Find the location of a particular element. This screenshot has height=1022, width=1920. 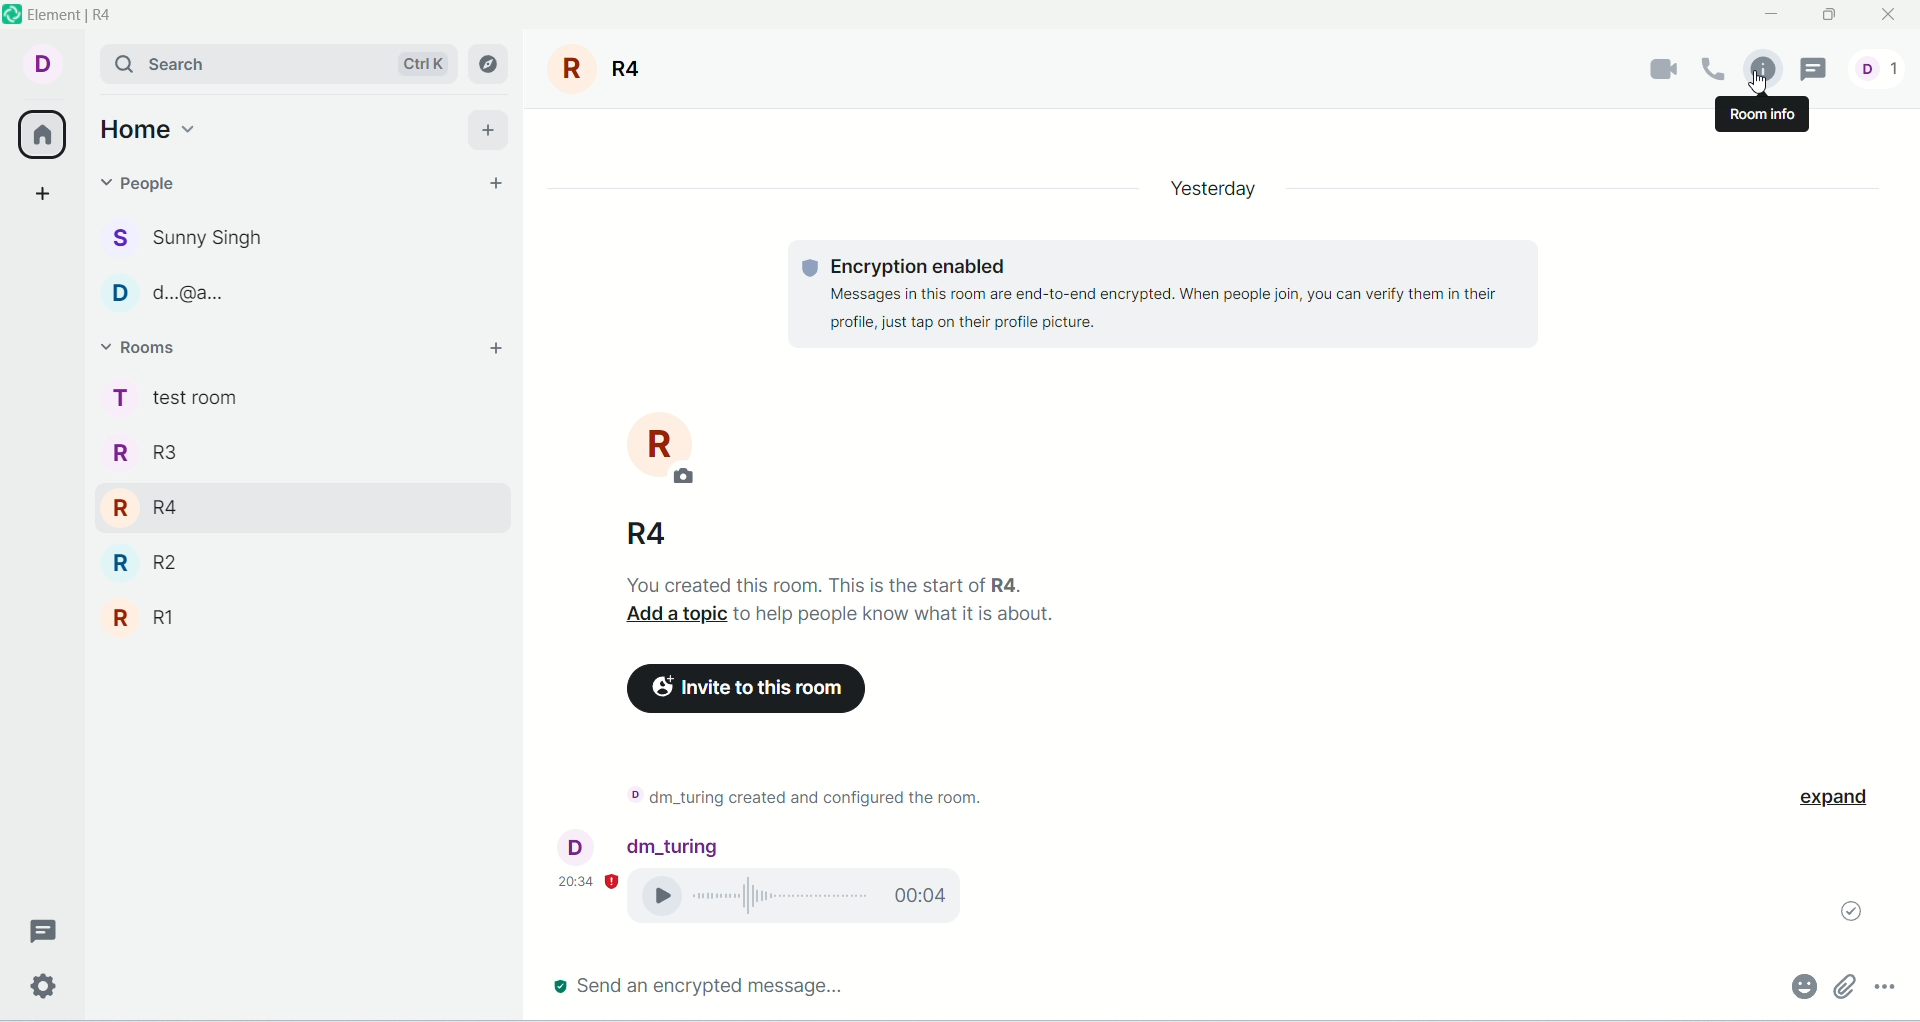

room info is located at coordinates (1761, 114).